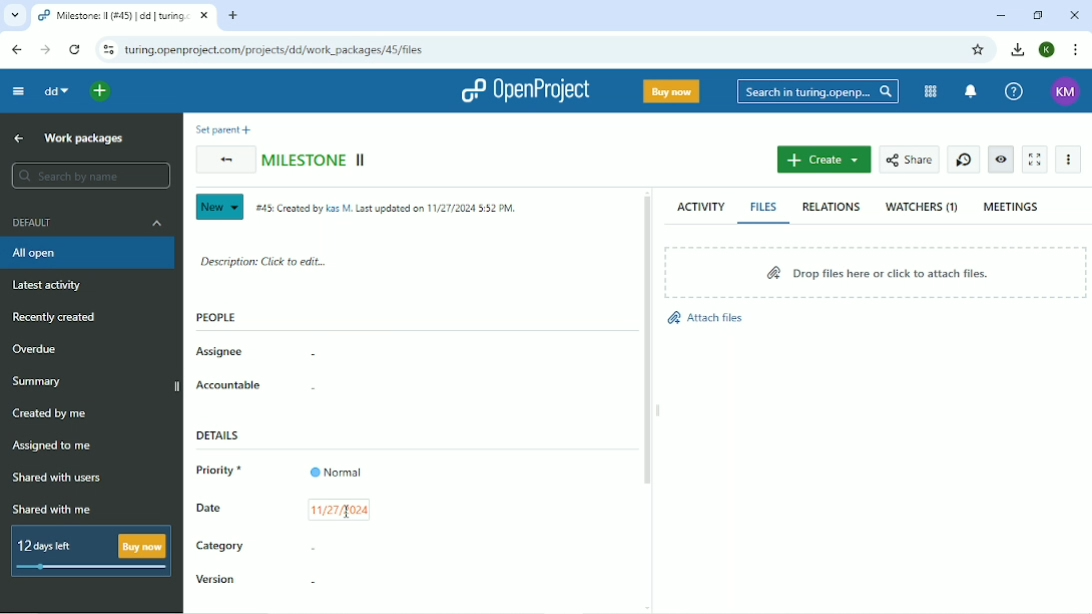 The image size is (1092, 614). I want to click on Created by me, so click(51, 414).